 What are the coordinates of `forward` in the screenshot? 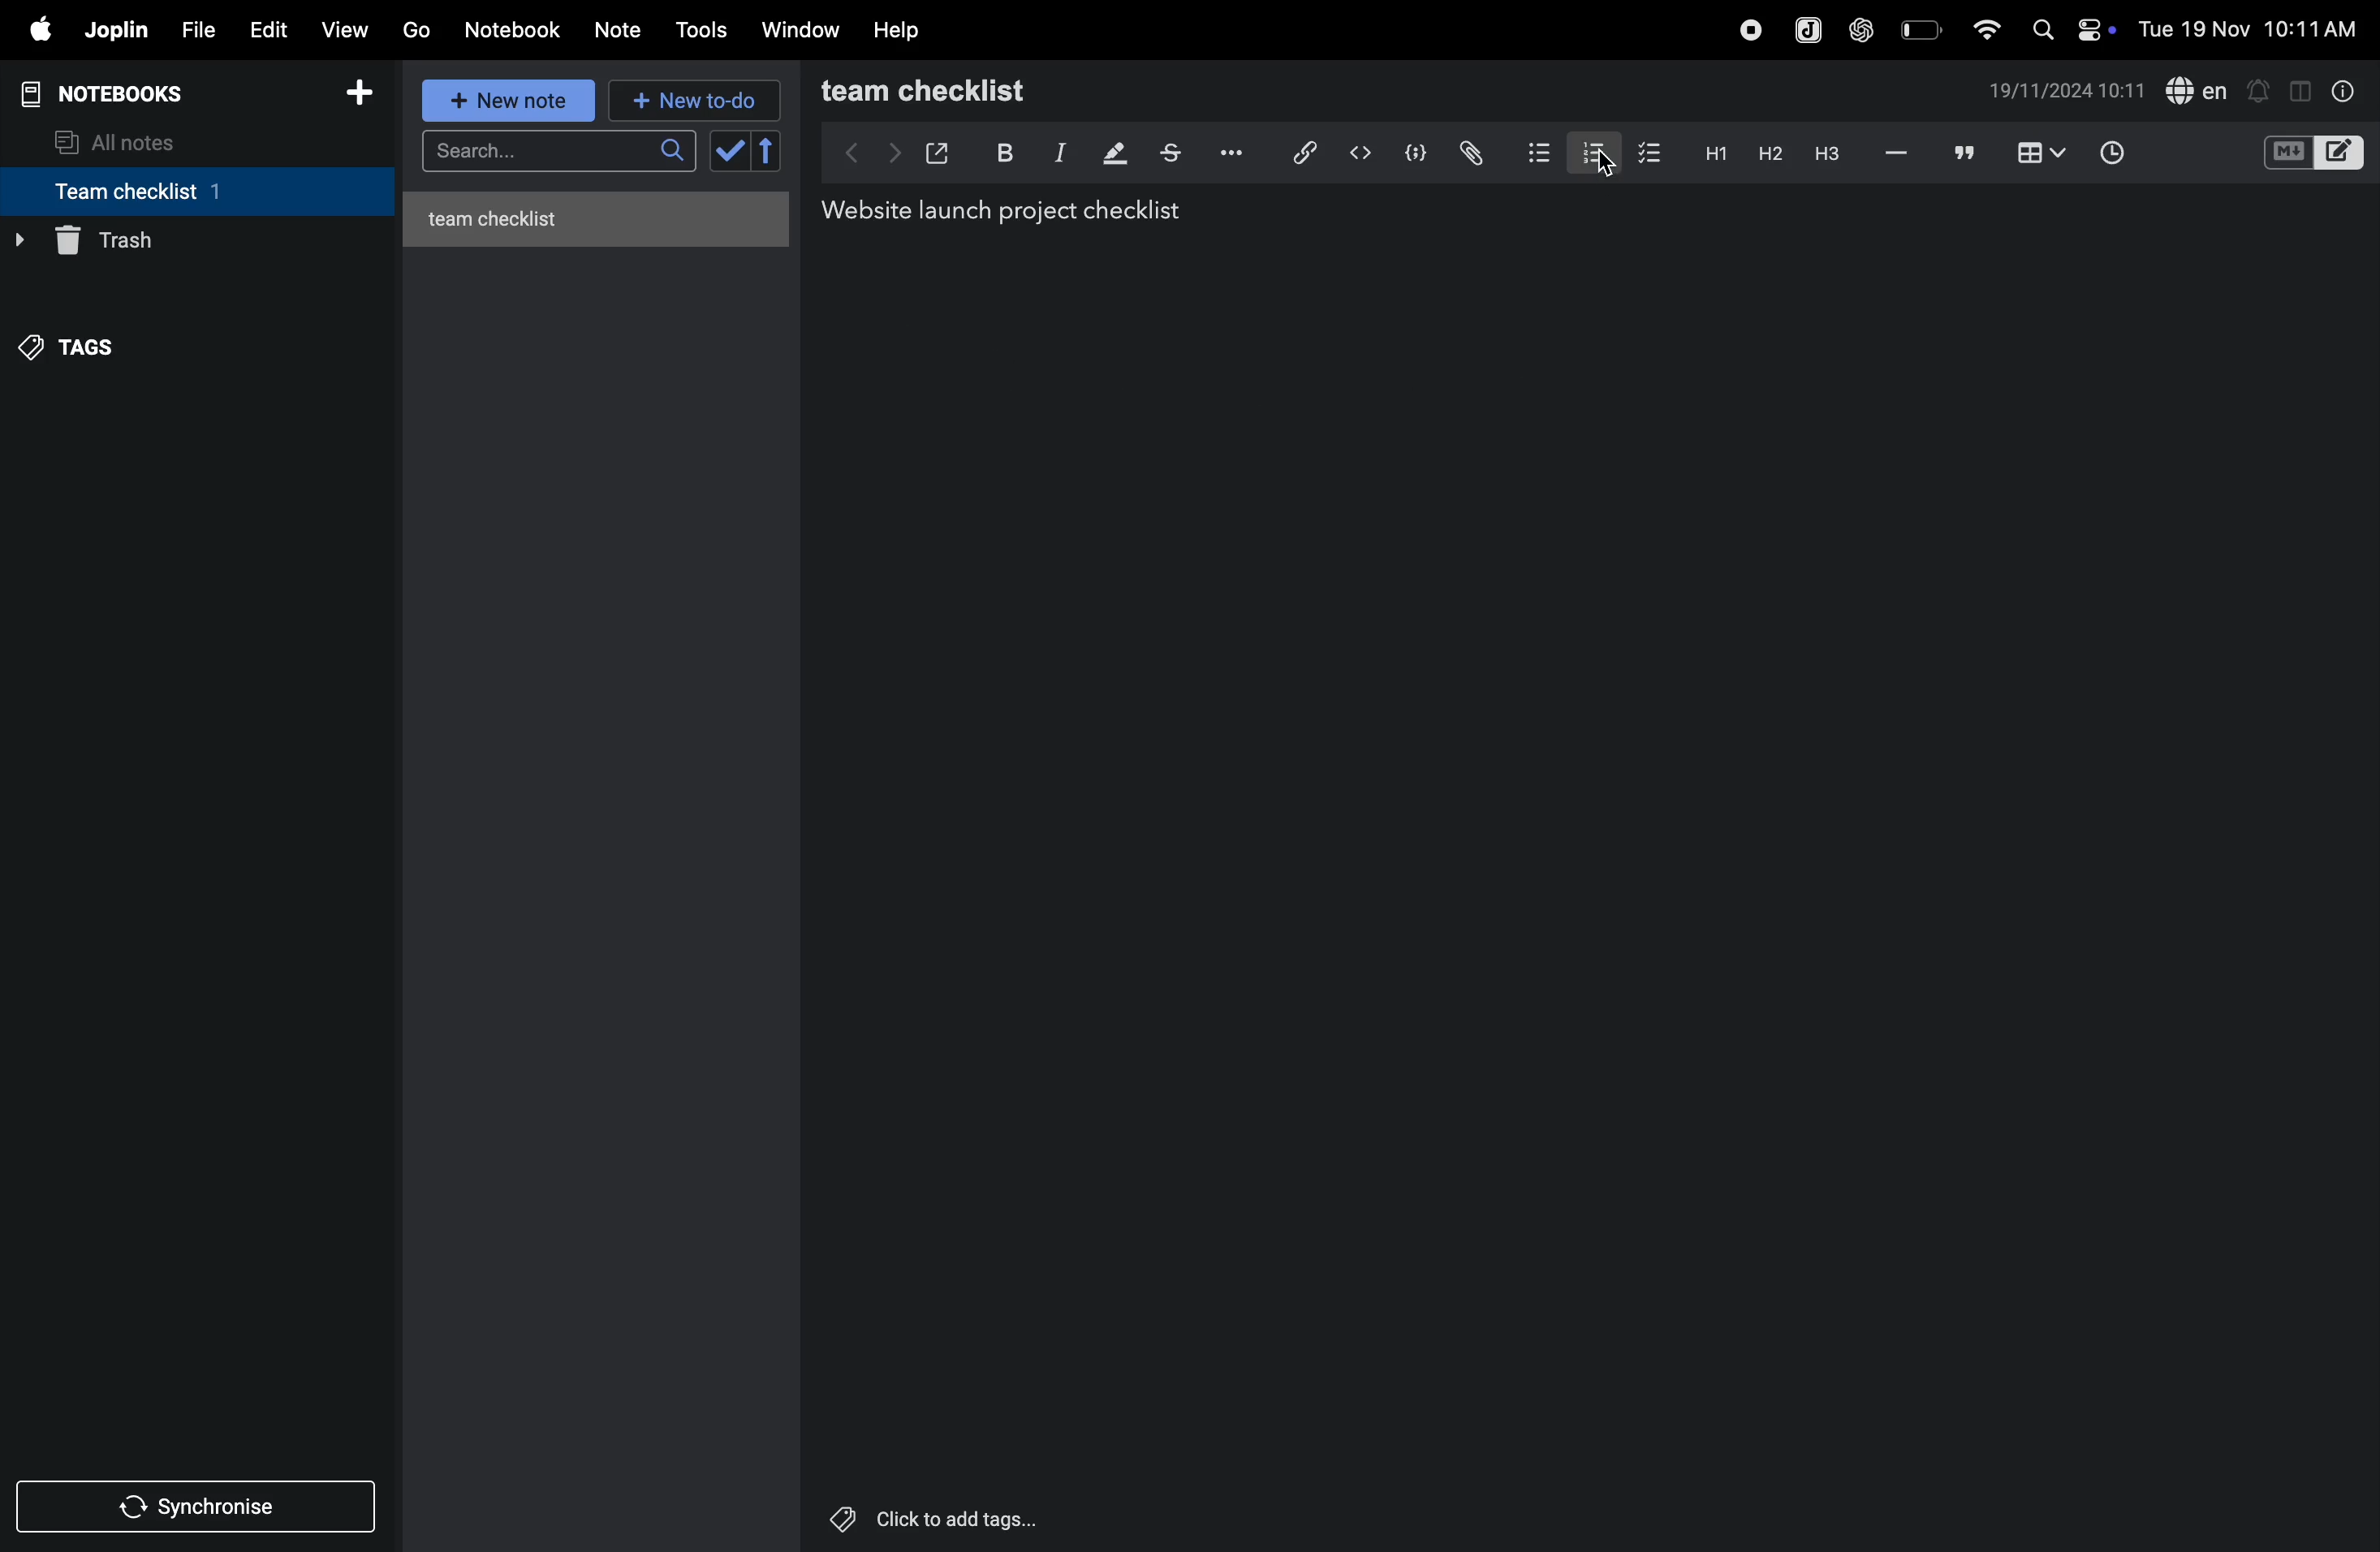 It's located at (889, 152).